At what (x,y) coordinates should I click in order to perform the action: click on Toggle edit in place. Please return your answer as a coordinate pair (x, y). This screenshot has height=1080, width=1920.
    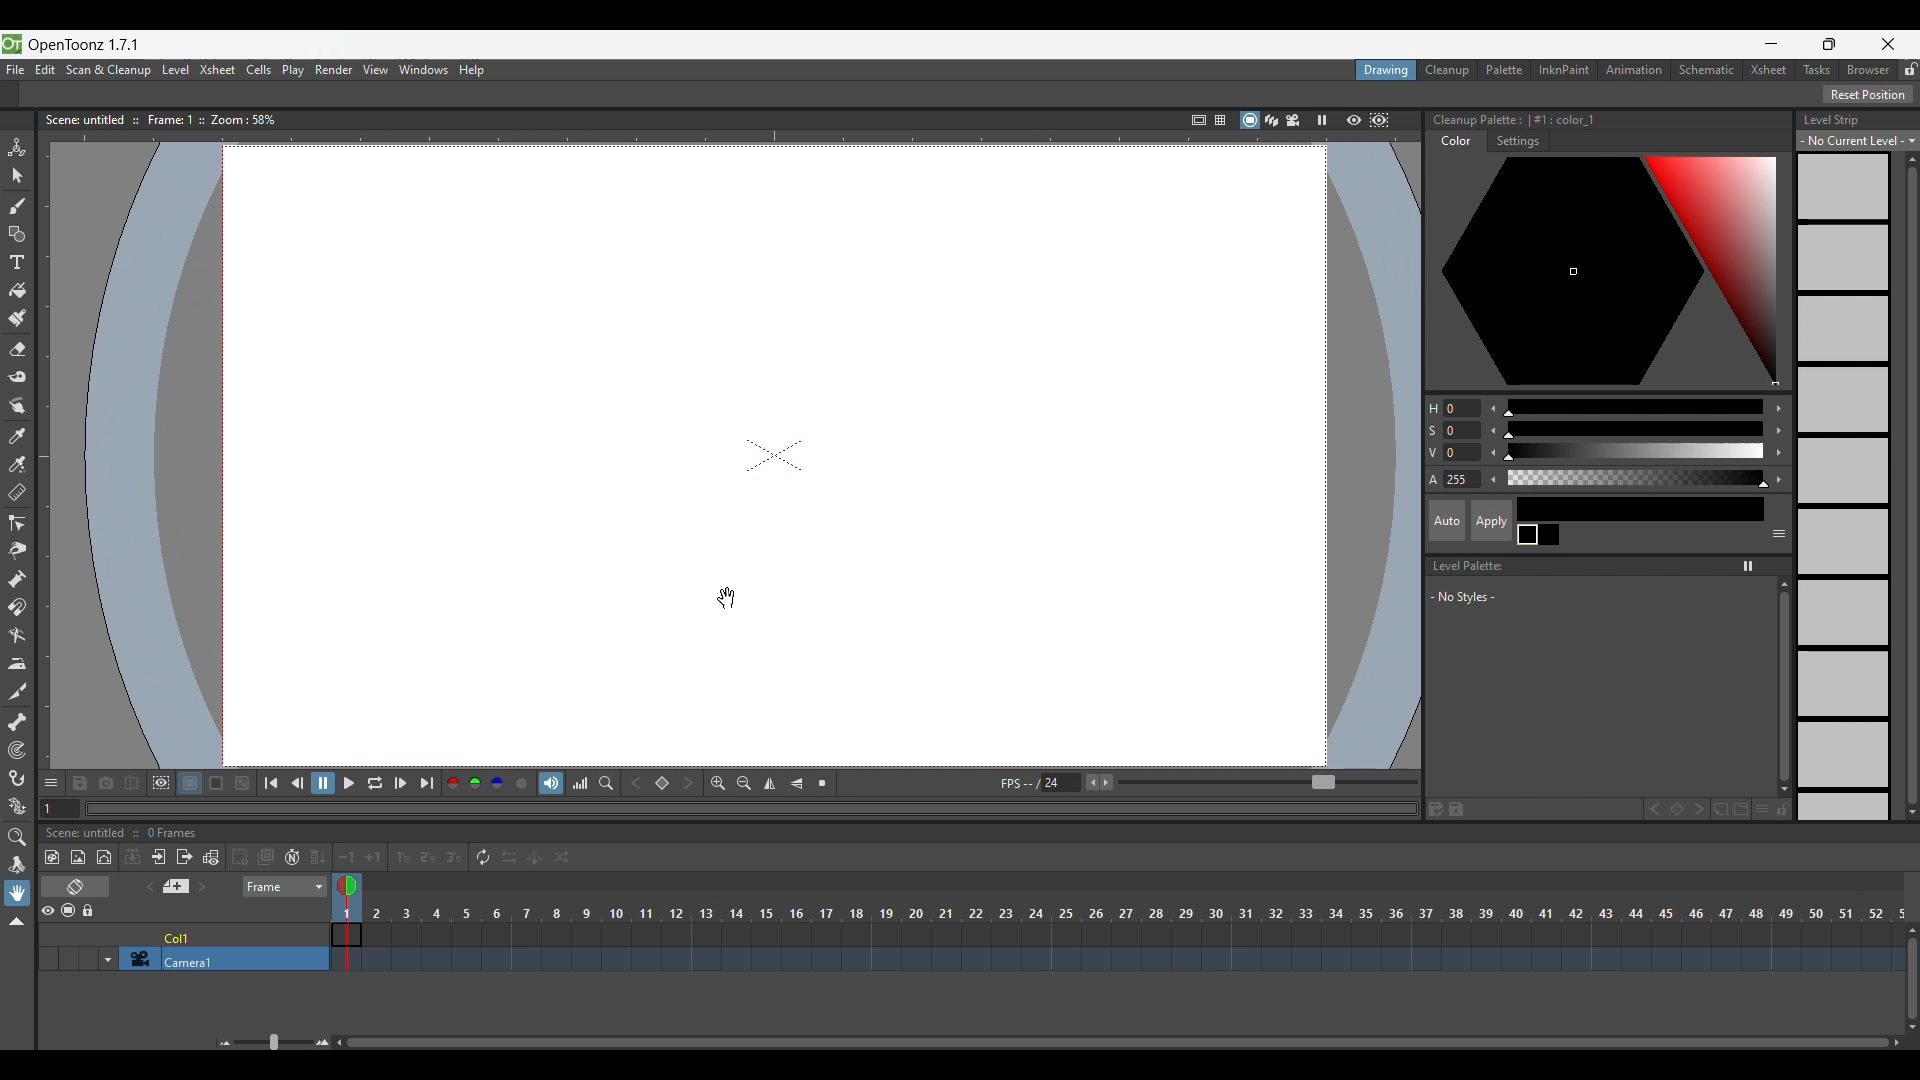
    Looking at the image, I should click on (211, 857).